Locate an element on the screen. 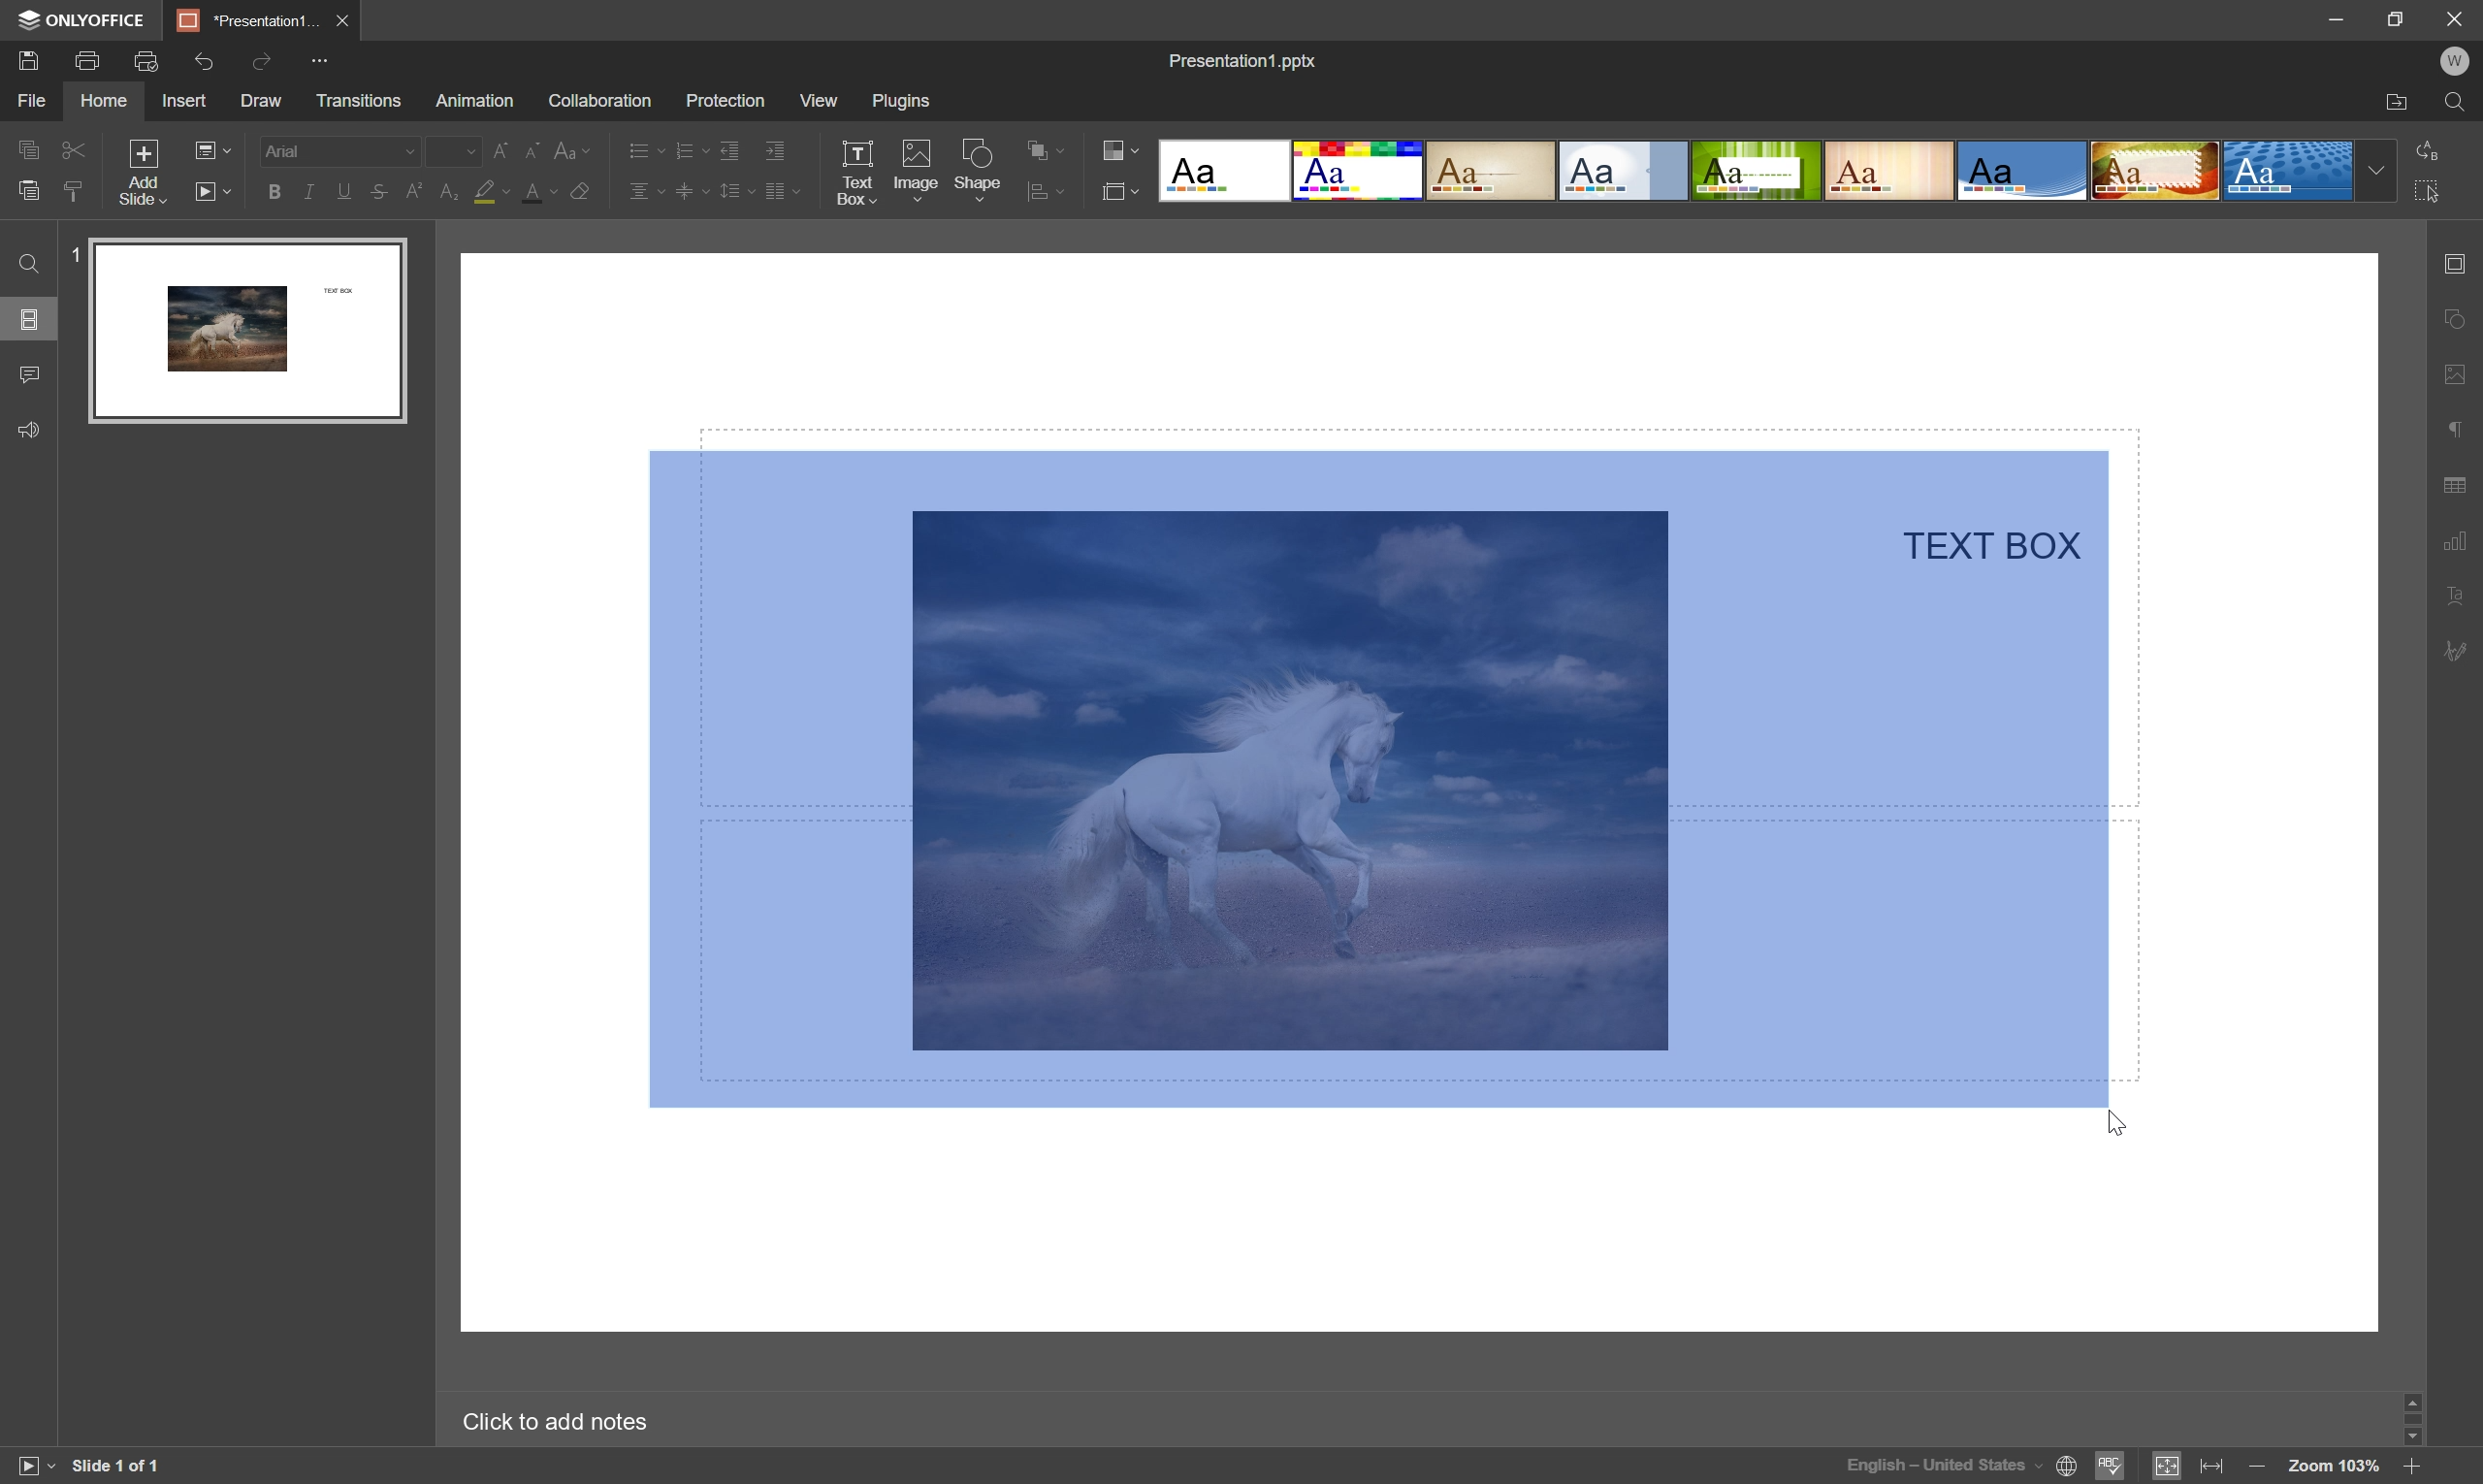 This screenshot has height=1484, width=2483. select all is located at coordinates (2432, 191).